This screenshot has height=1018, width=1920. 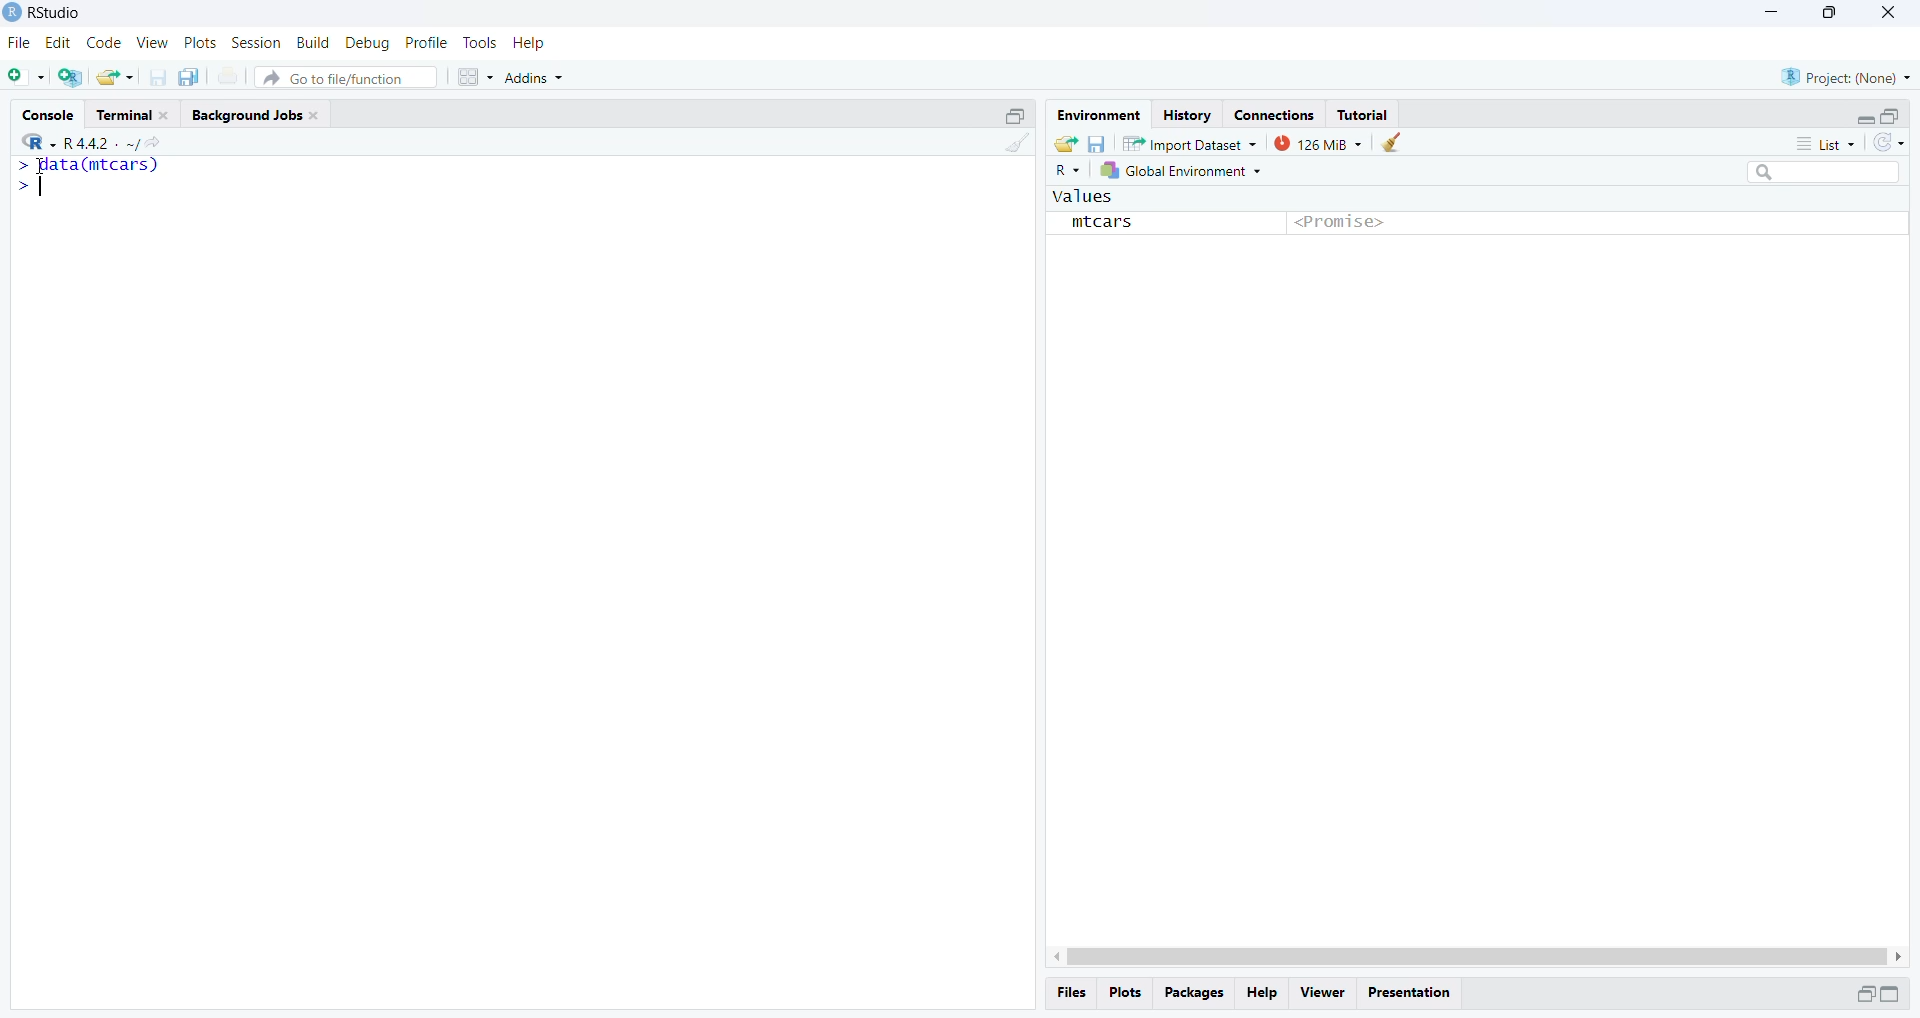 I want to click on File, so click(x=21, y=42).